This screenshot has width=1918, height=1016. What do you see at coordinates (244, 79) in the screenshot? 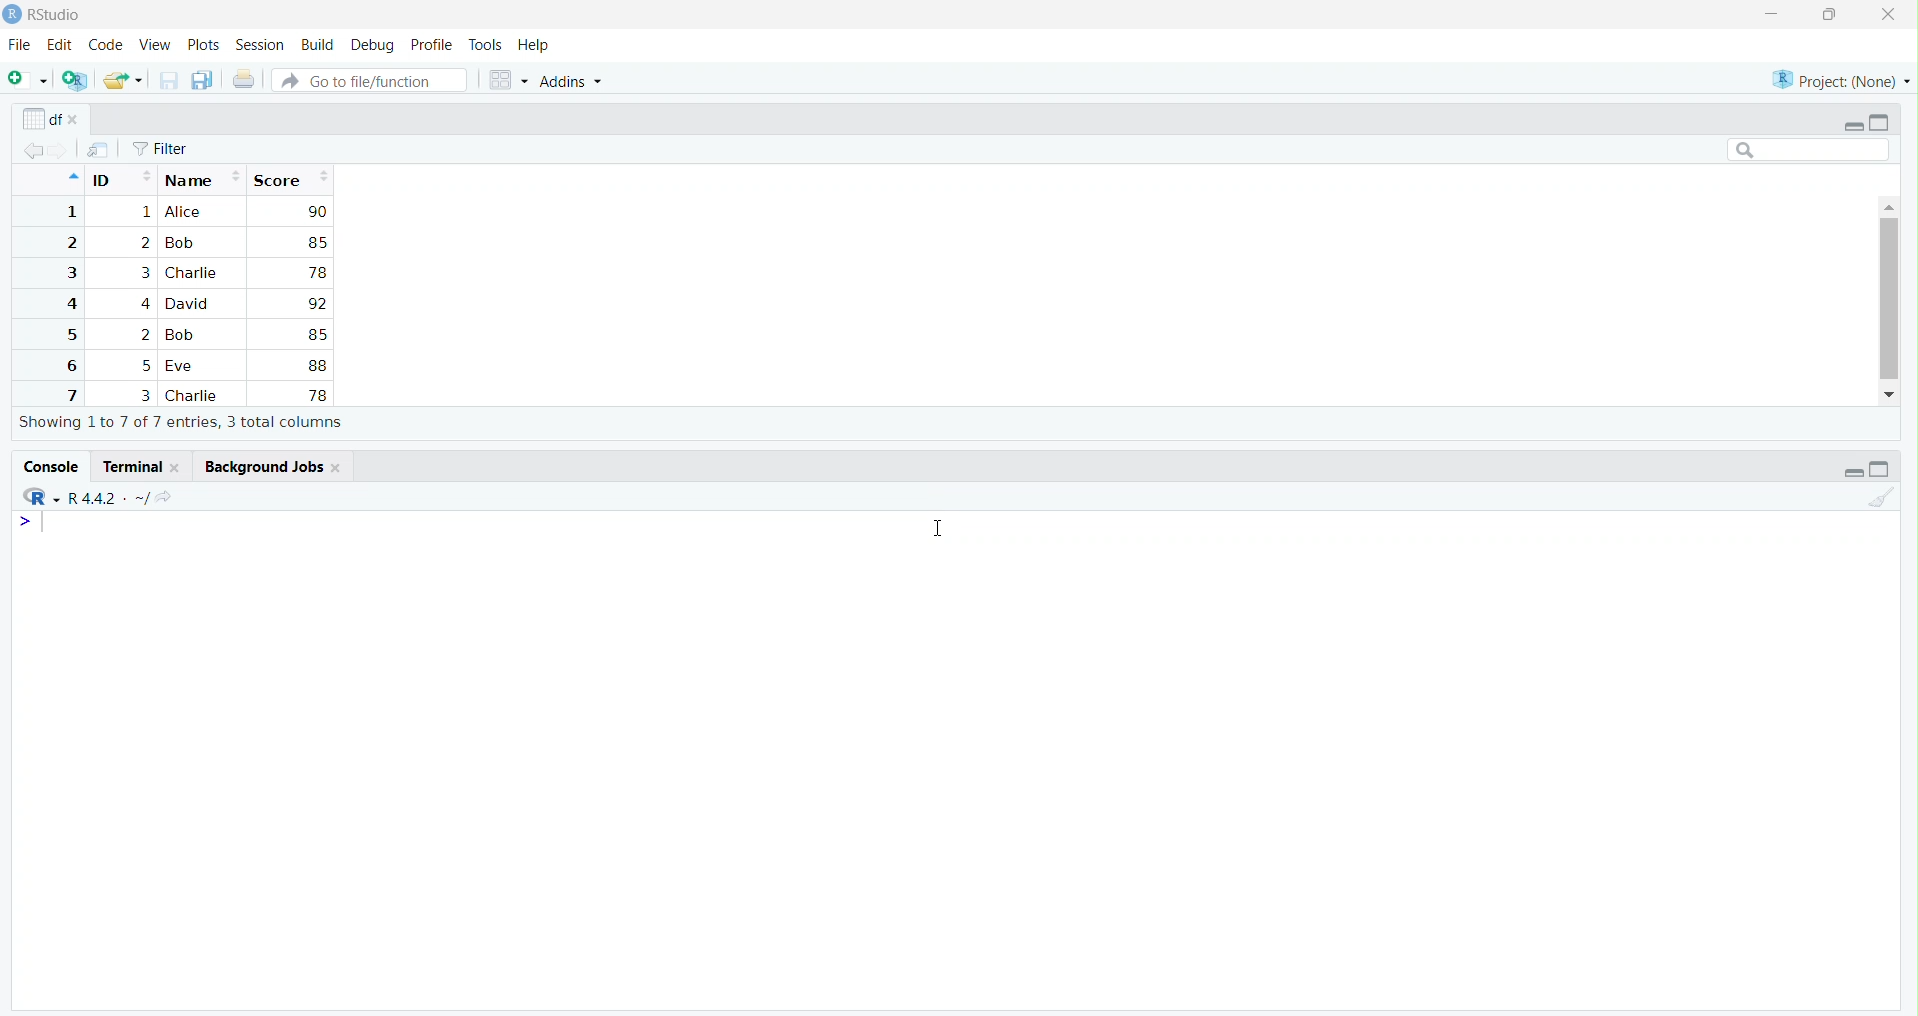
I see `print` at bounding box center [244, 79].